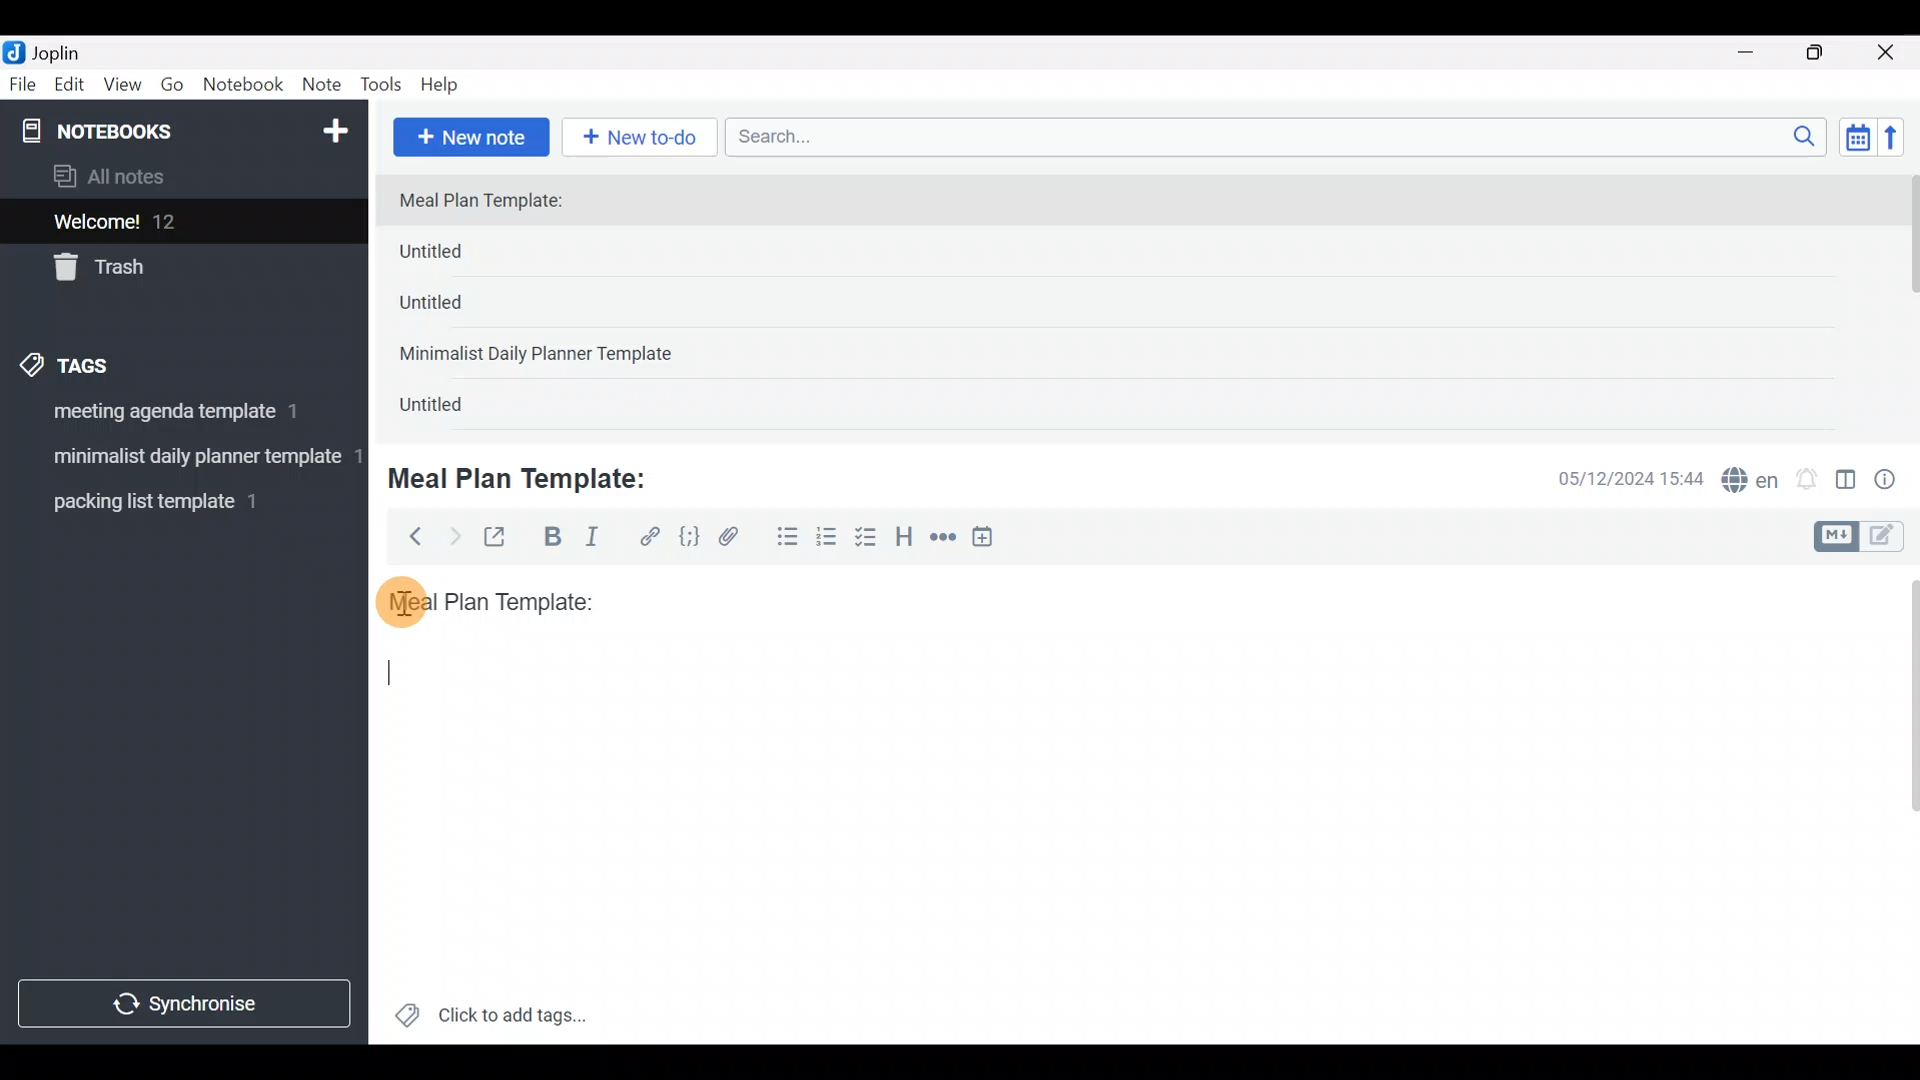  Describe the element at coordinates (1808, 481) in the screenshot. I see `Set alarm` at that location.